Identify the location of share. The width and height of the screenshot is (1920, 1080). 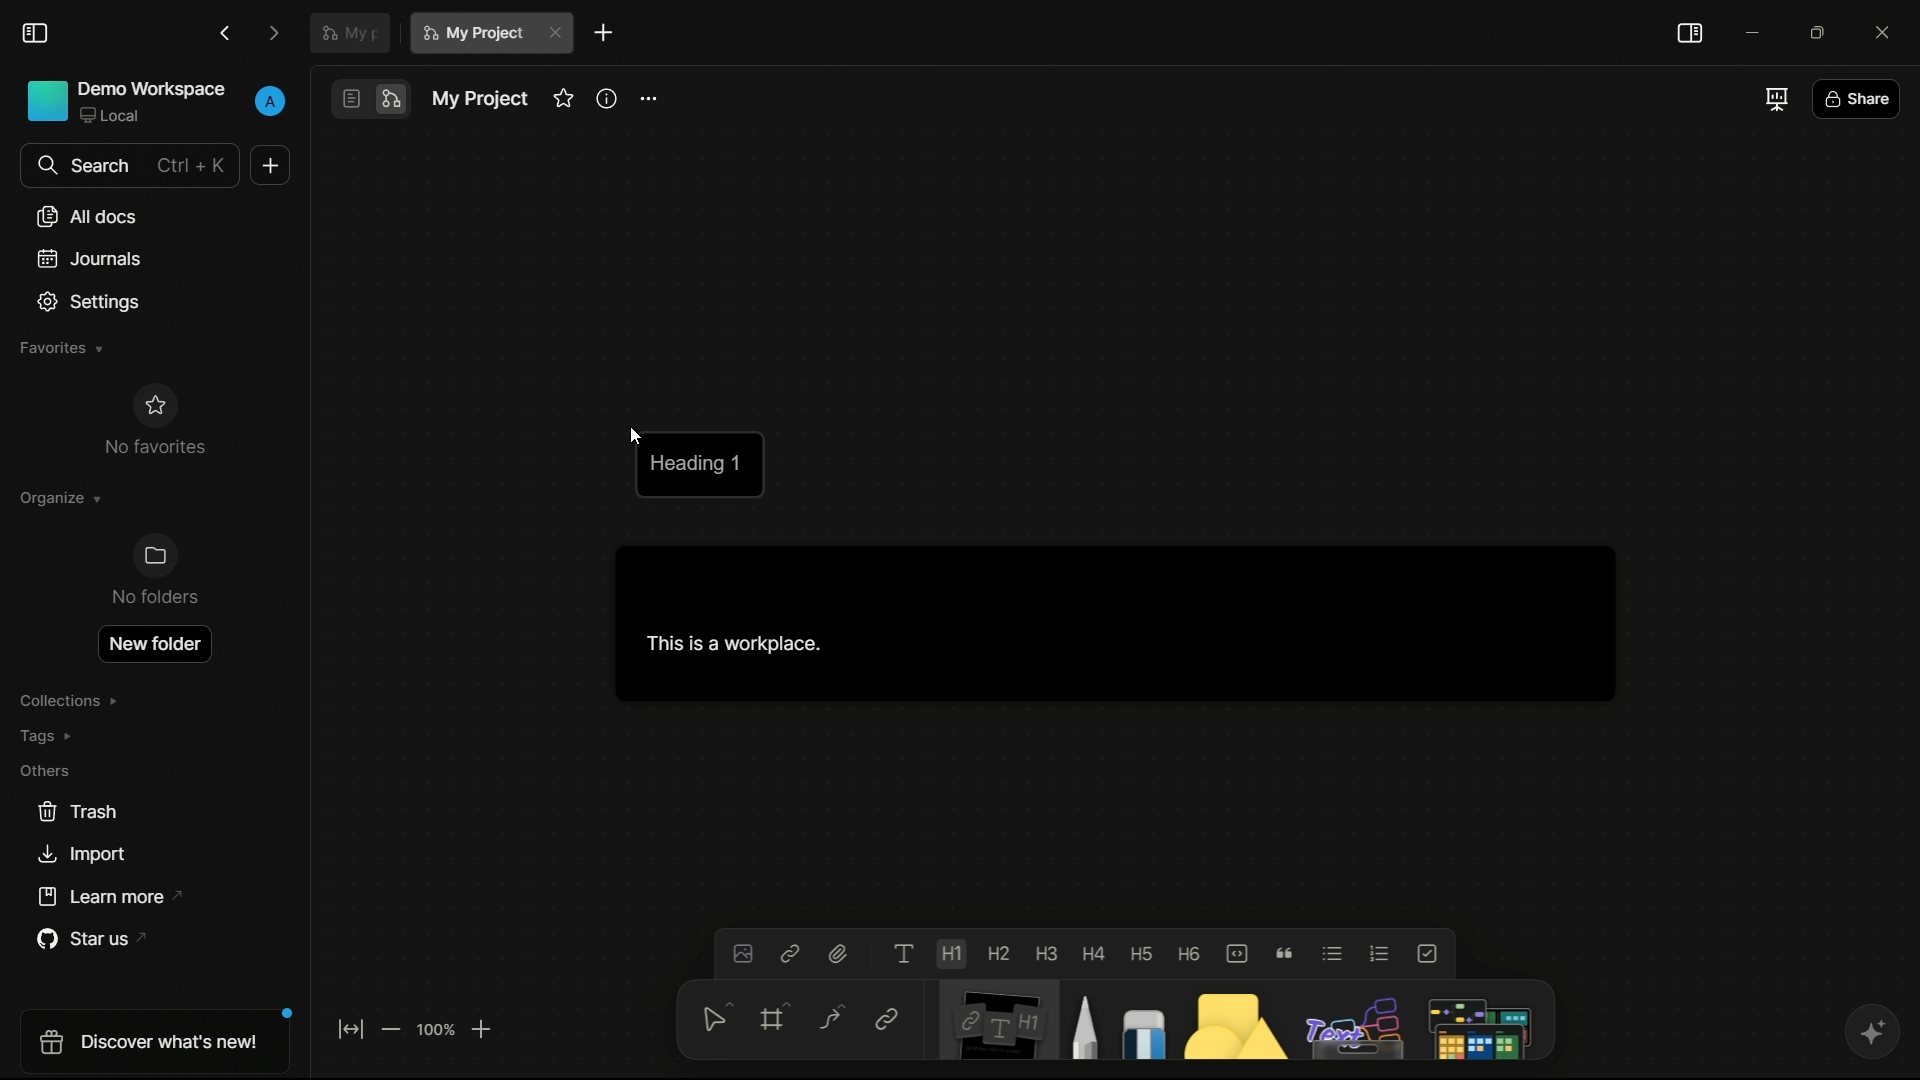
(1859, 97).